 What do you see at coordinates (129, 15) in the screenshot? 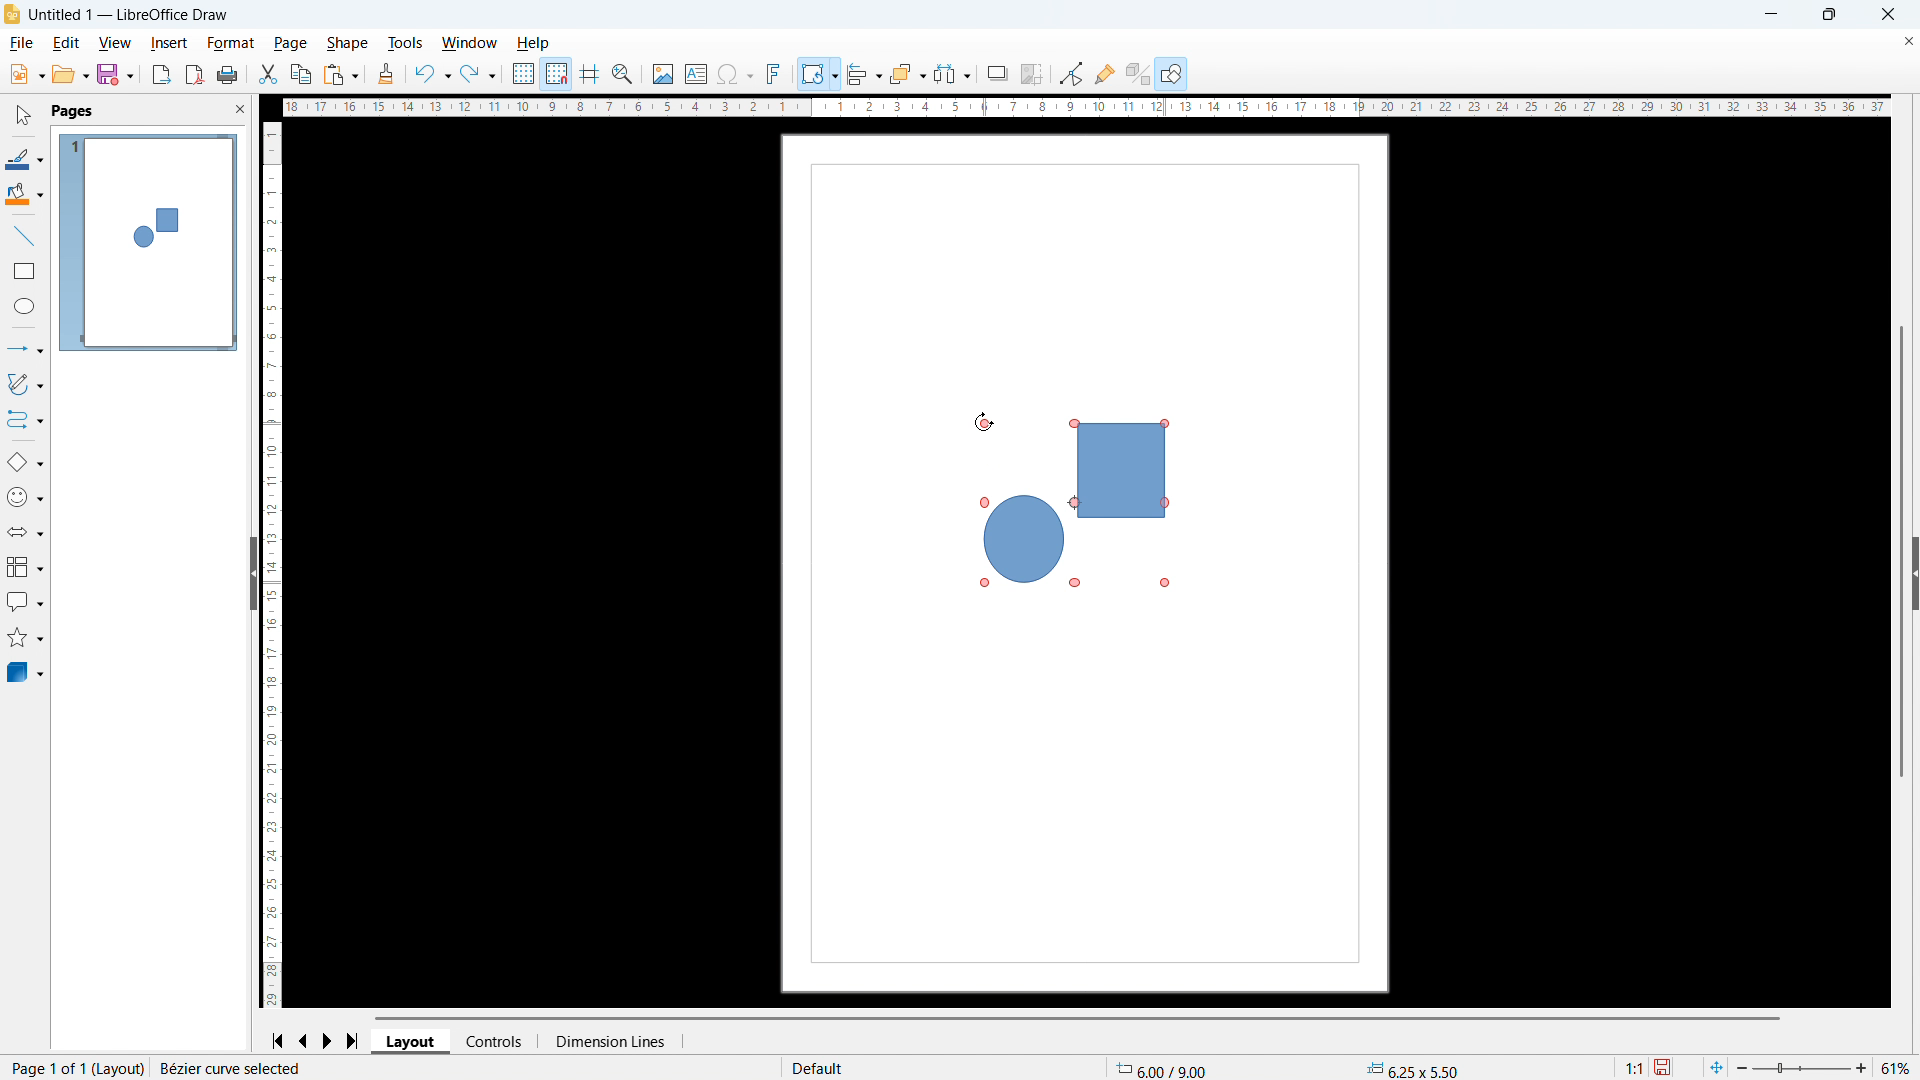
I see `Document title ` at bounding box center [129, 15].